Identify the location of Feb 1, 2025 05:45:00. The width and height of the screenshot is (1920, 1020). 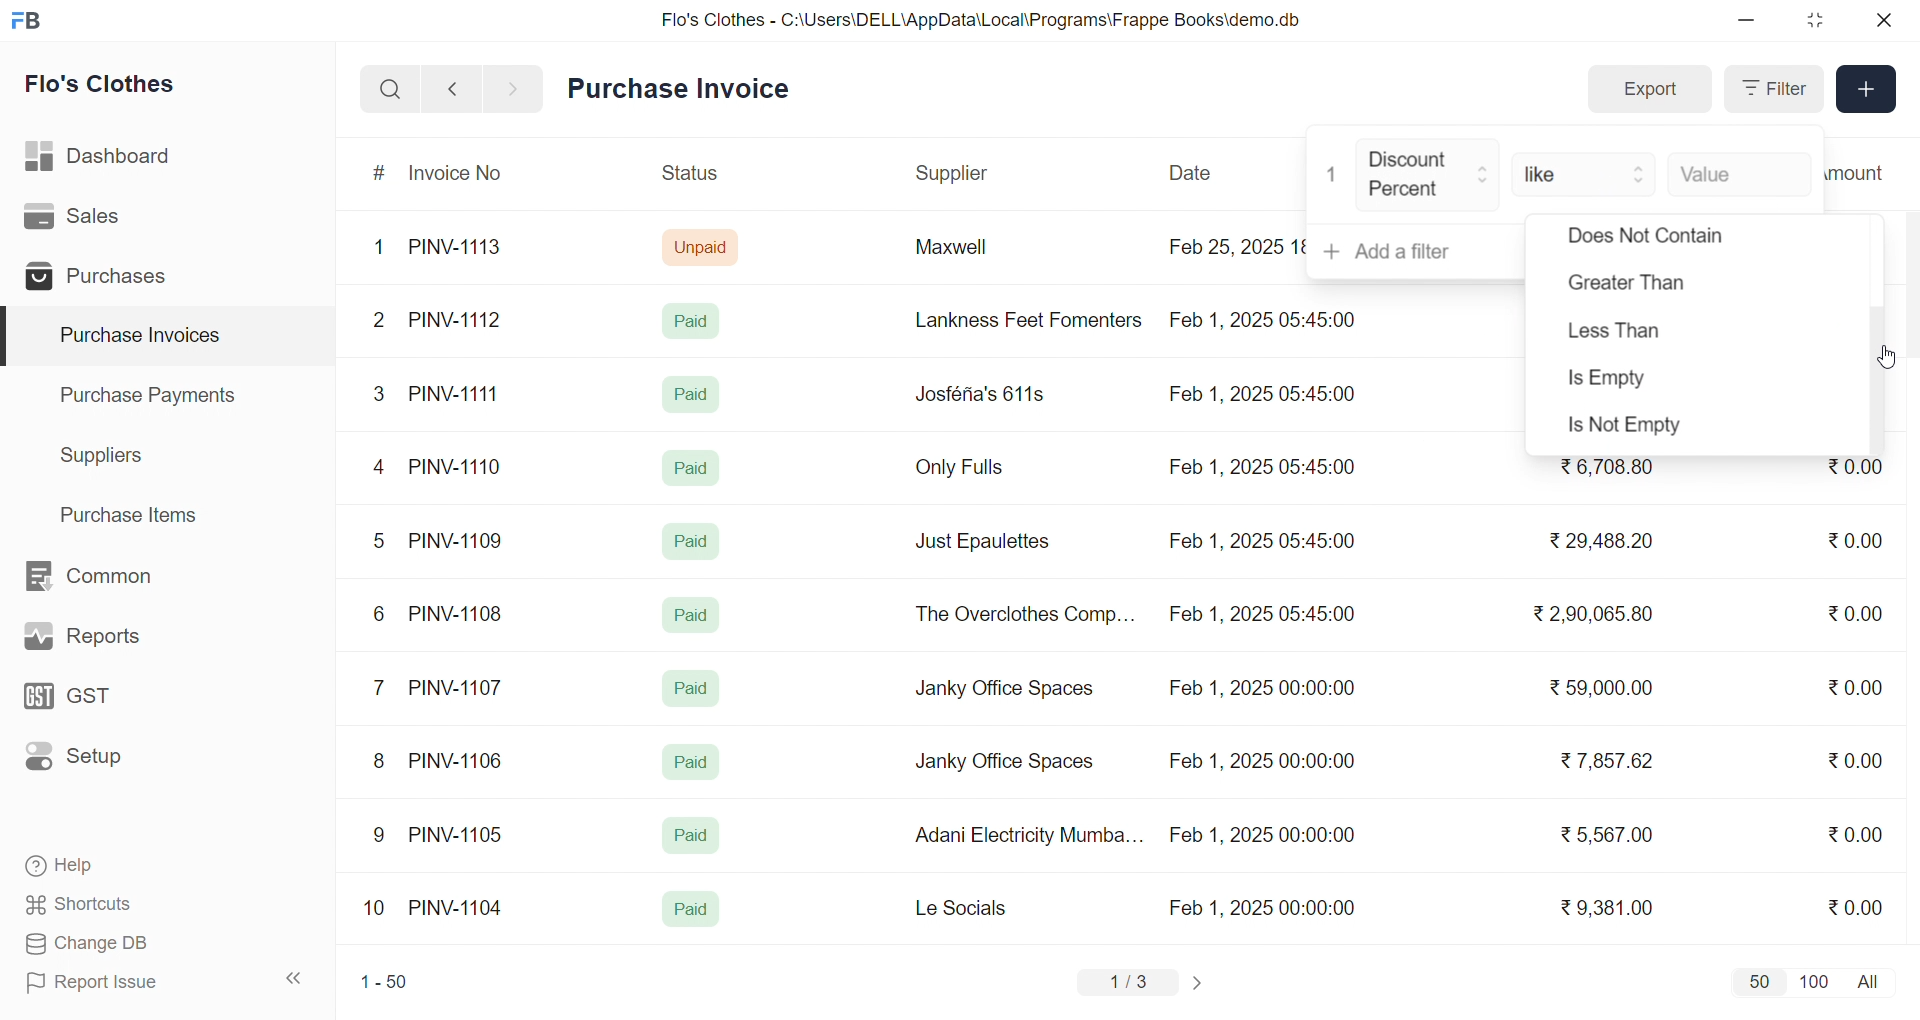
(1261, 541).